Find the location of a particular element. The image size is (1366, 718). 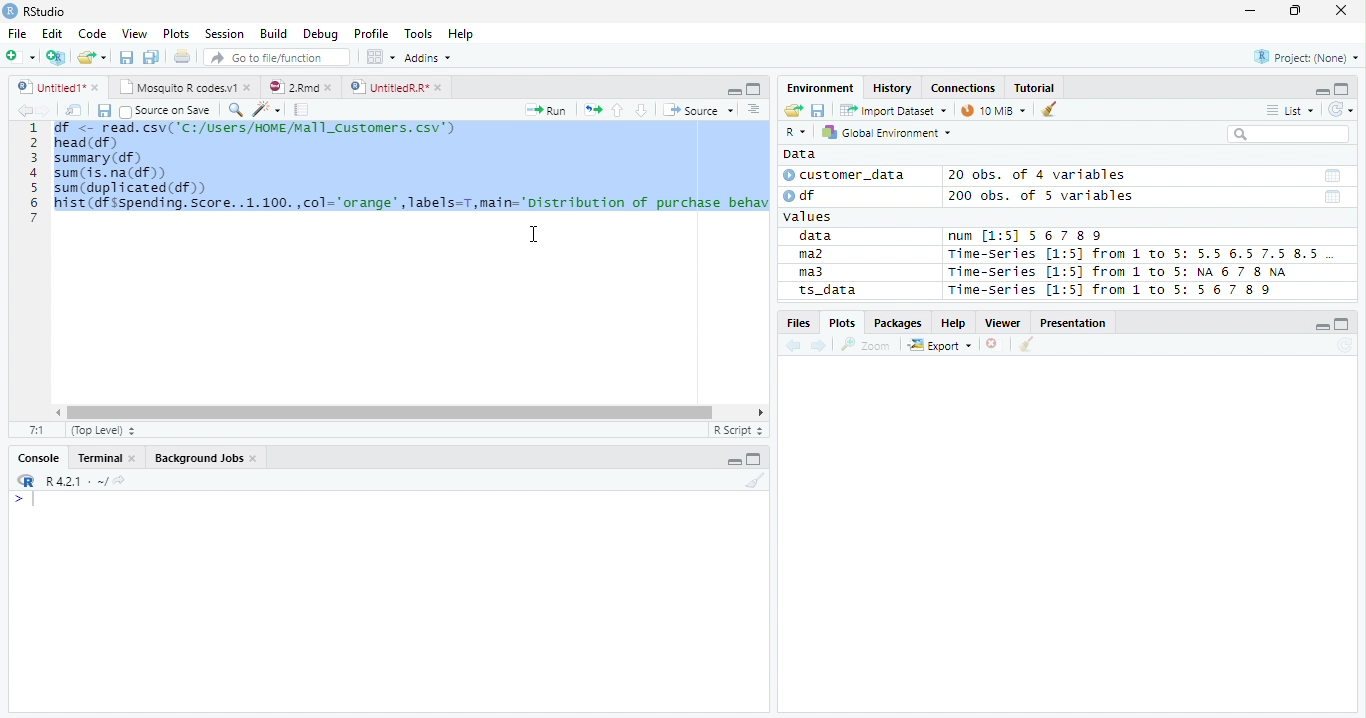

ts_data is located at coordinates (855, 293).